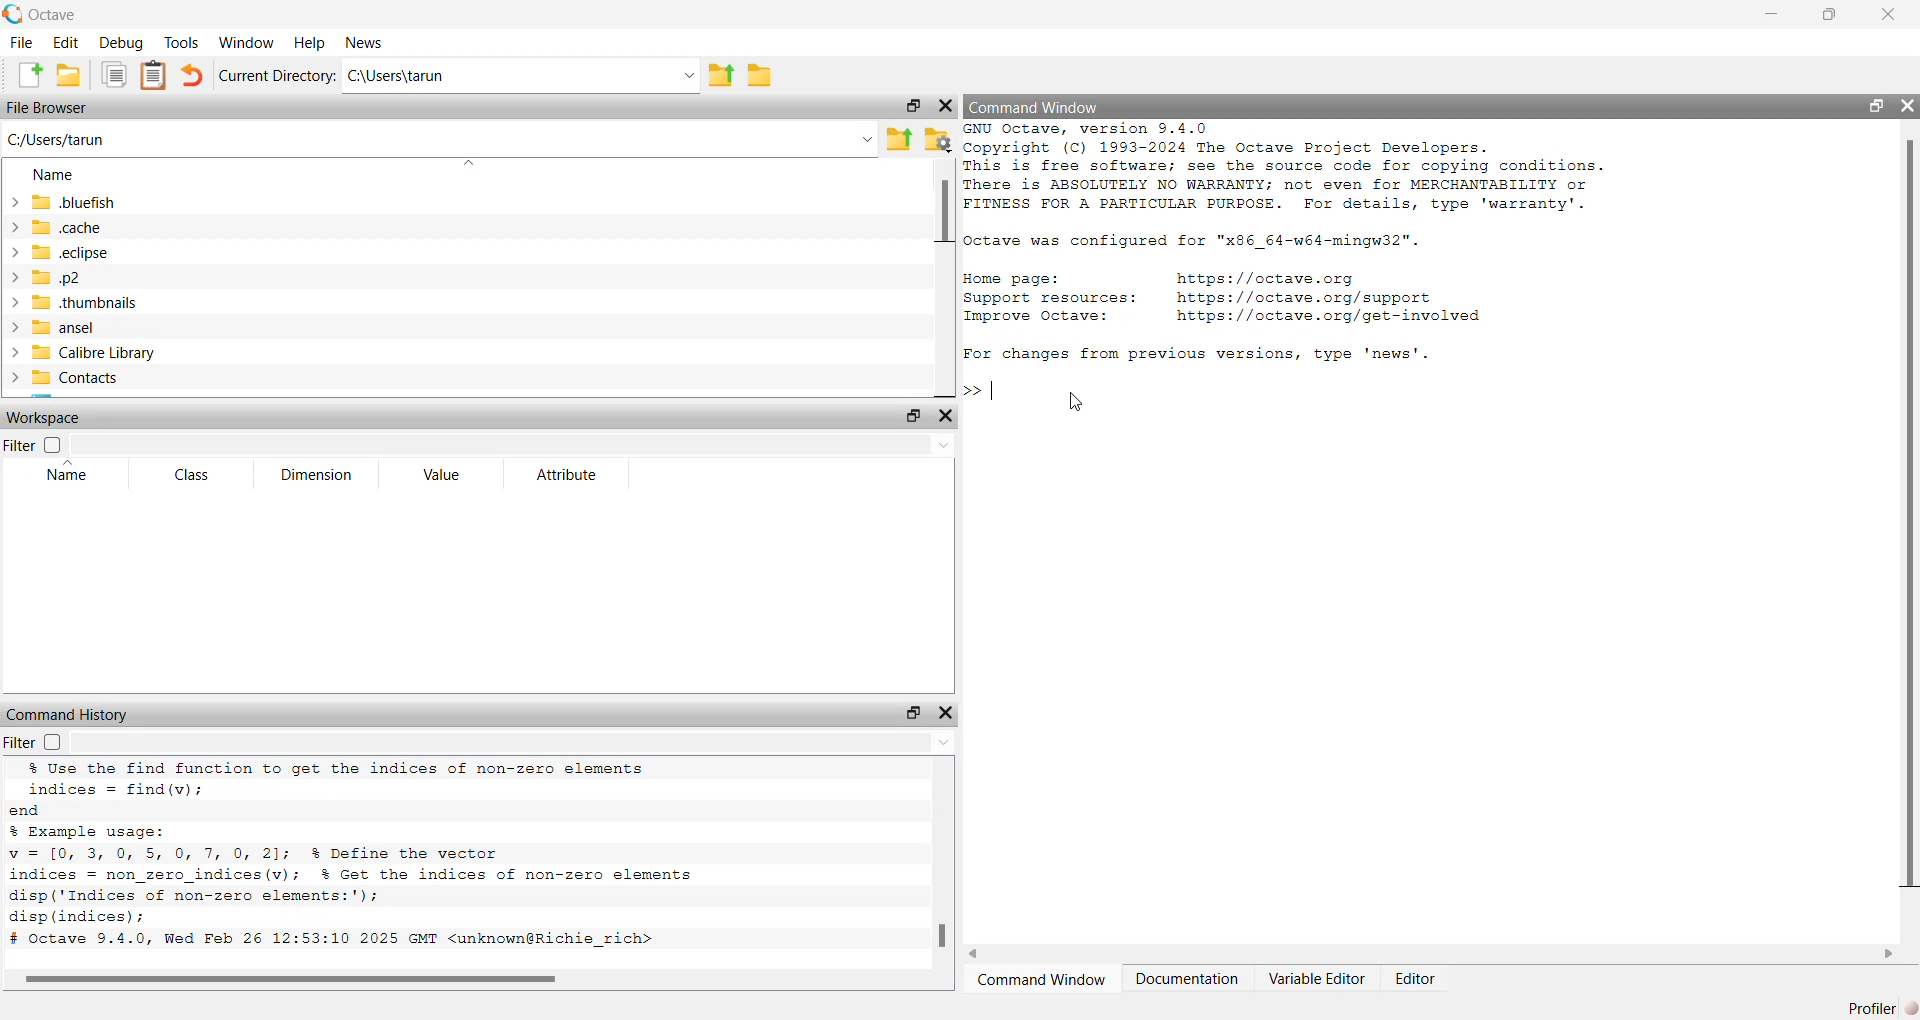 The height and width of the screenshot is (1020, 1920). Describe the element at coordinates (53, 16) in the screenshot. I see `Octave` at that location.